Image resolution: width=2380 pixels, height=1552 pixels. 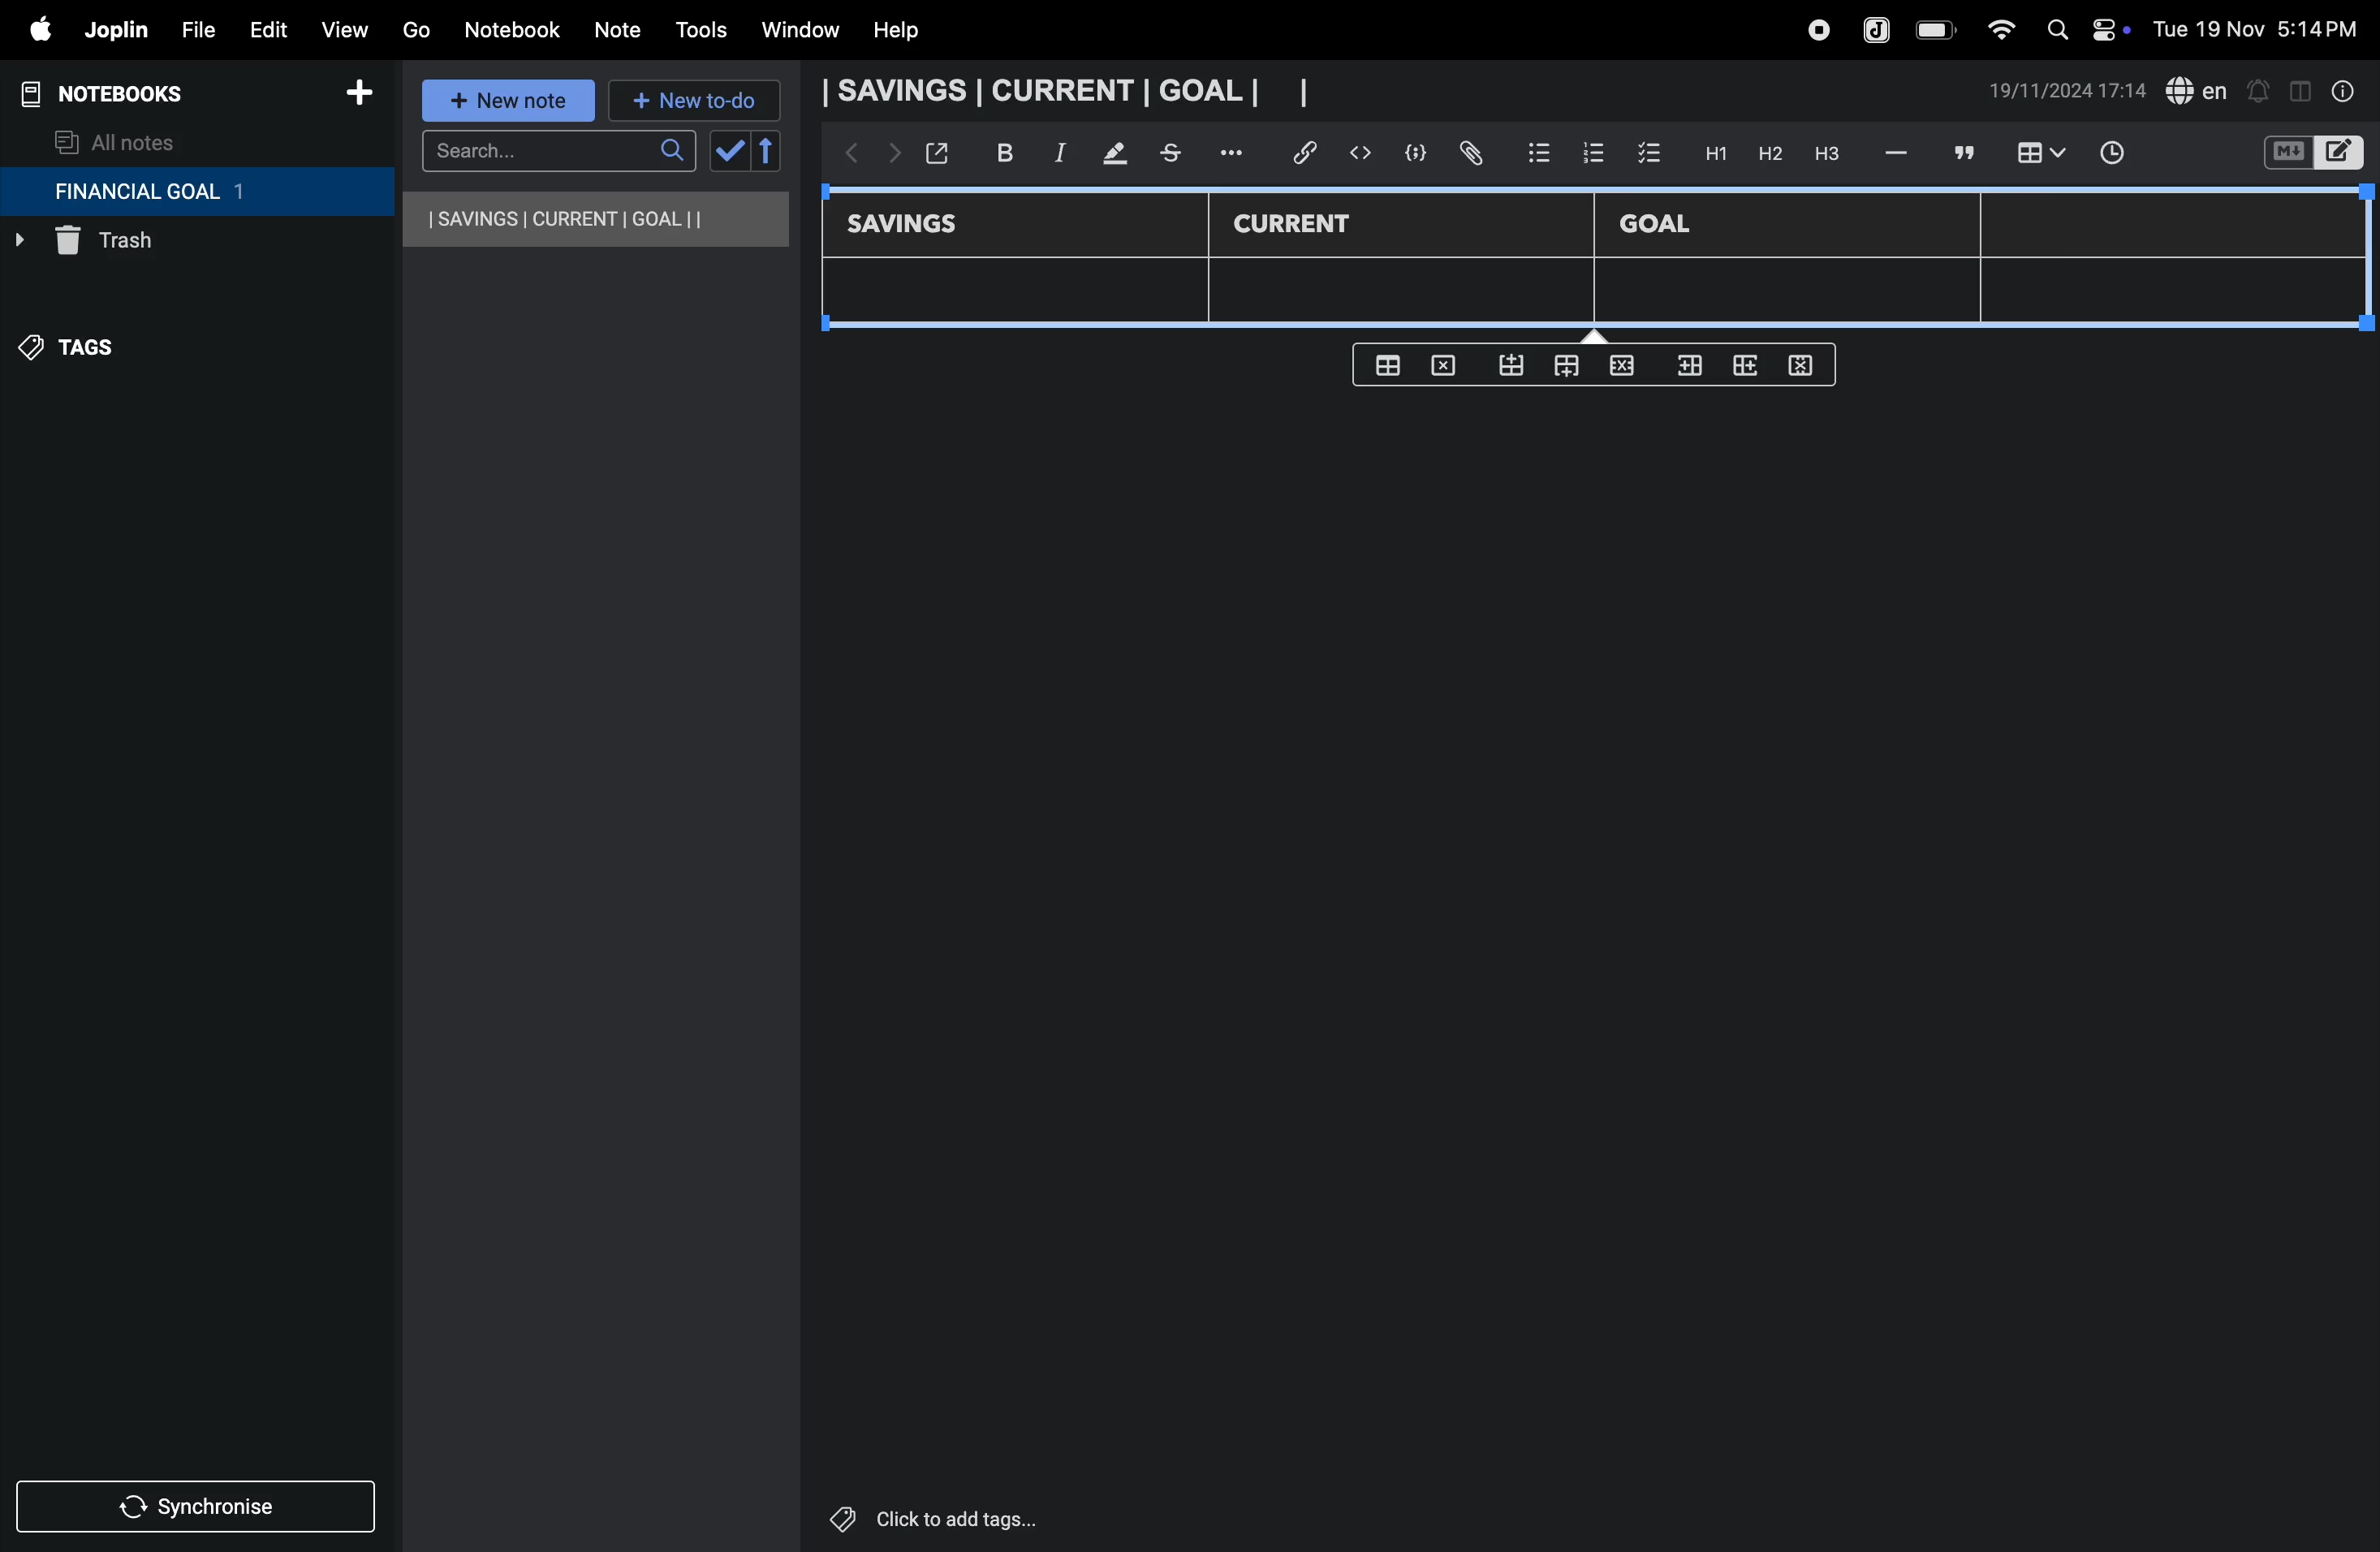 I want to click on time, so click(x=2125, y=155).